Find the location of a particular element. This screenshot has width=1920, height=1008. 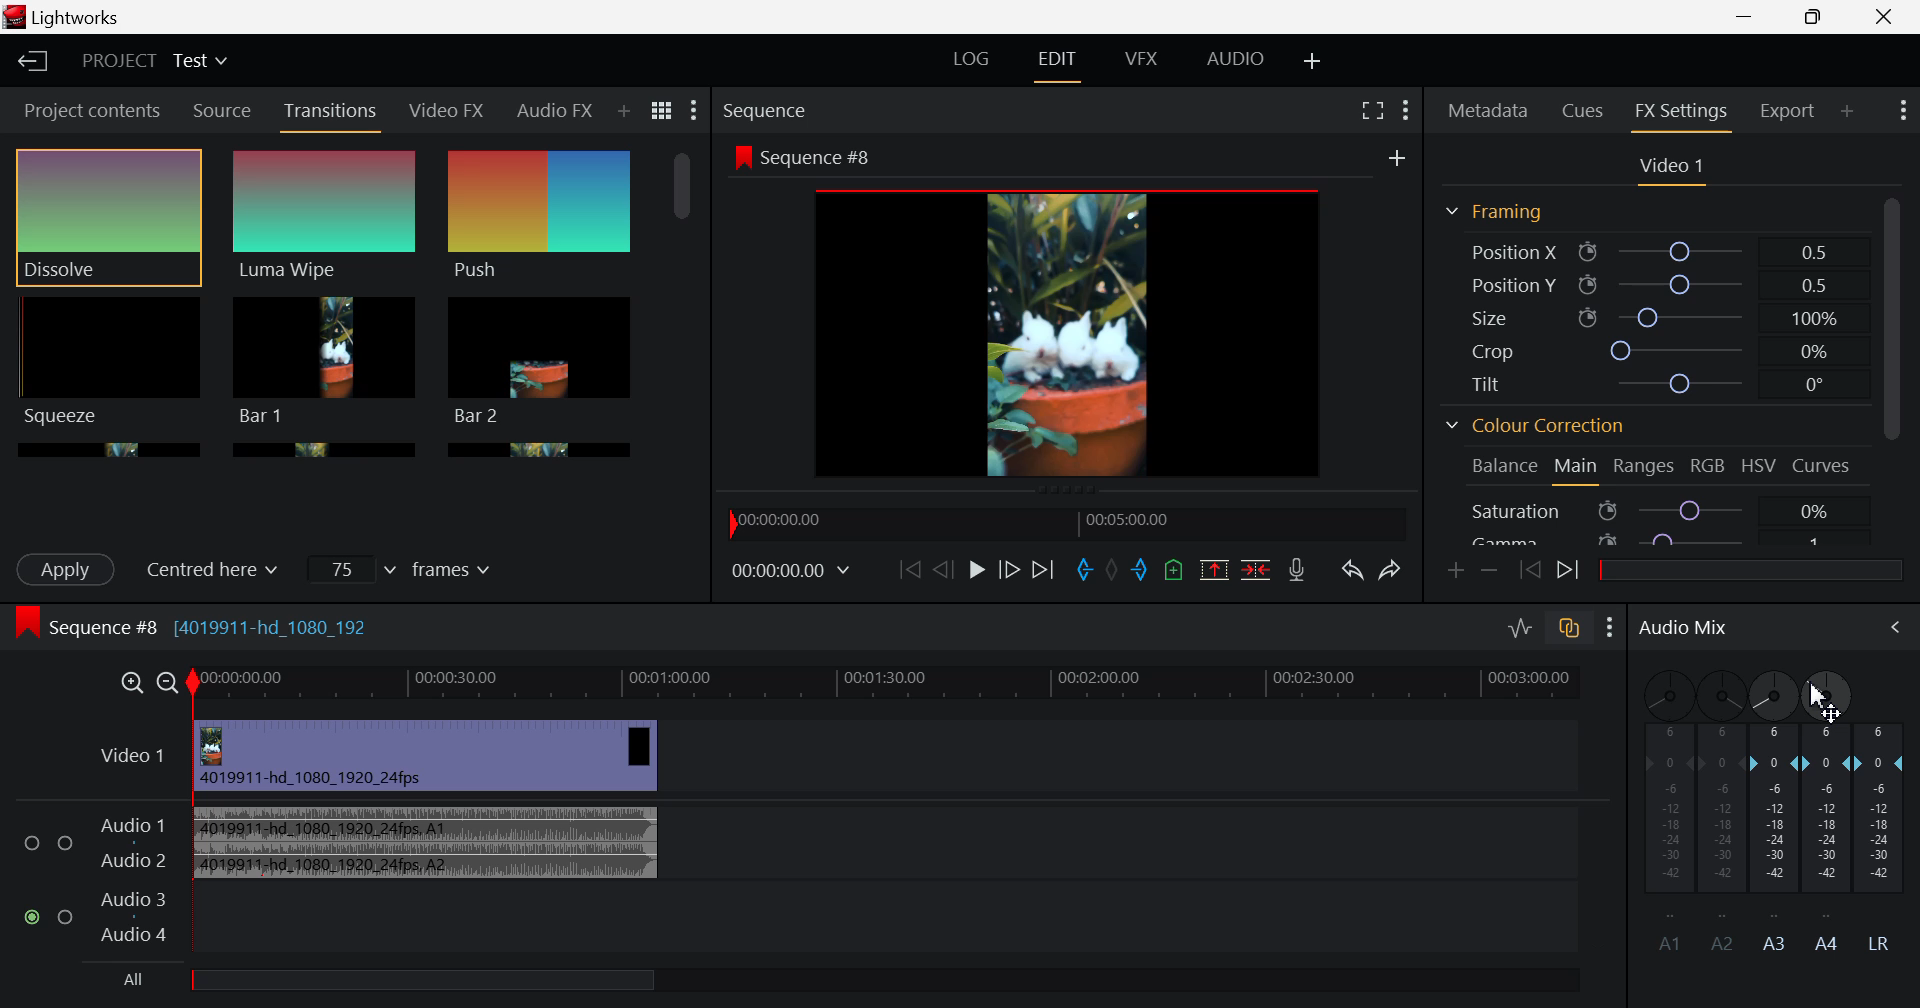

A2 Channel Disabled is located at coordinates (1721, 809).